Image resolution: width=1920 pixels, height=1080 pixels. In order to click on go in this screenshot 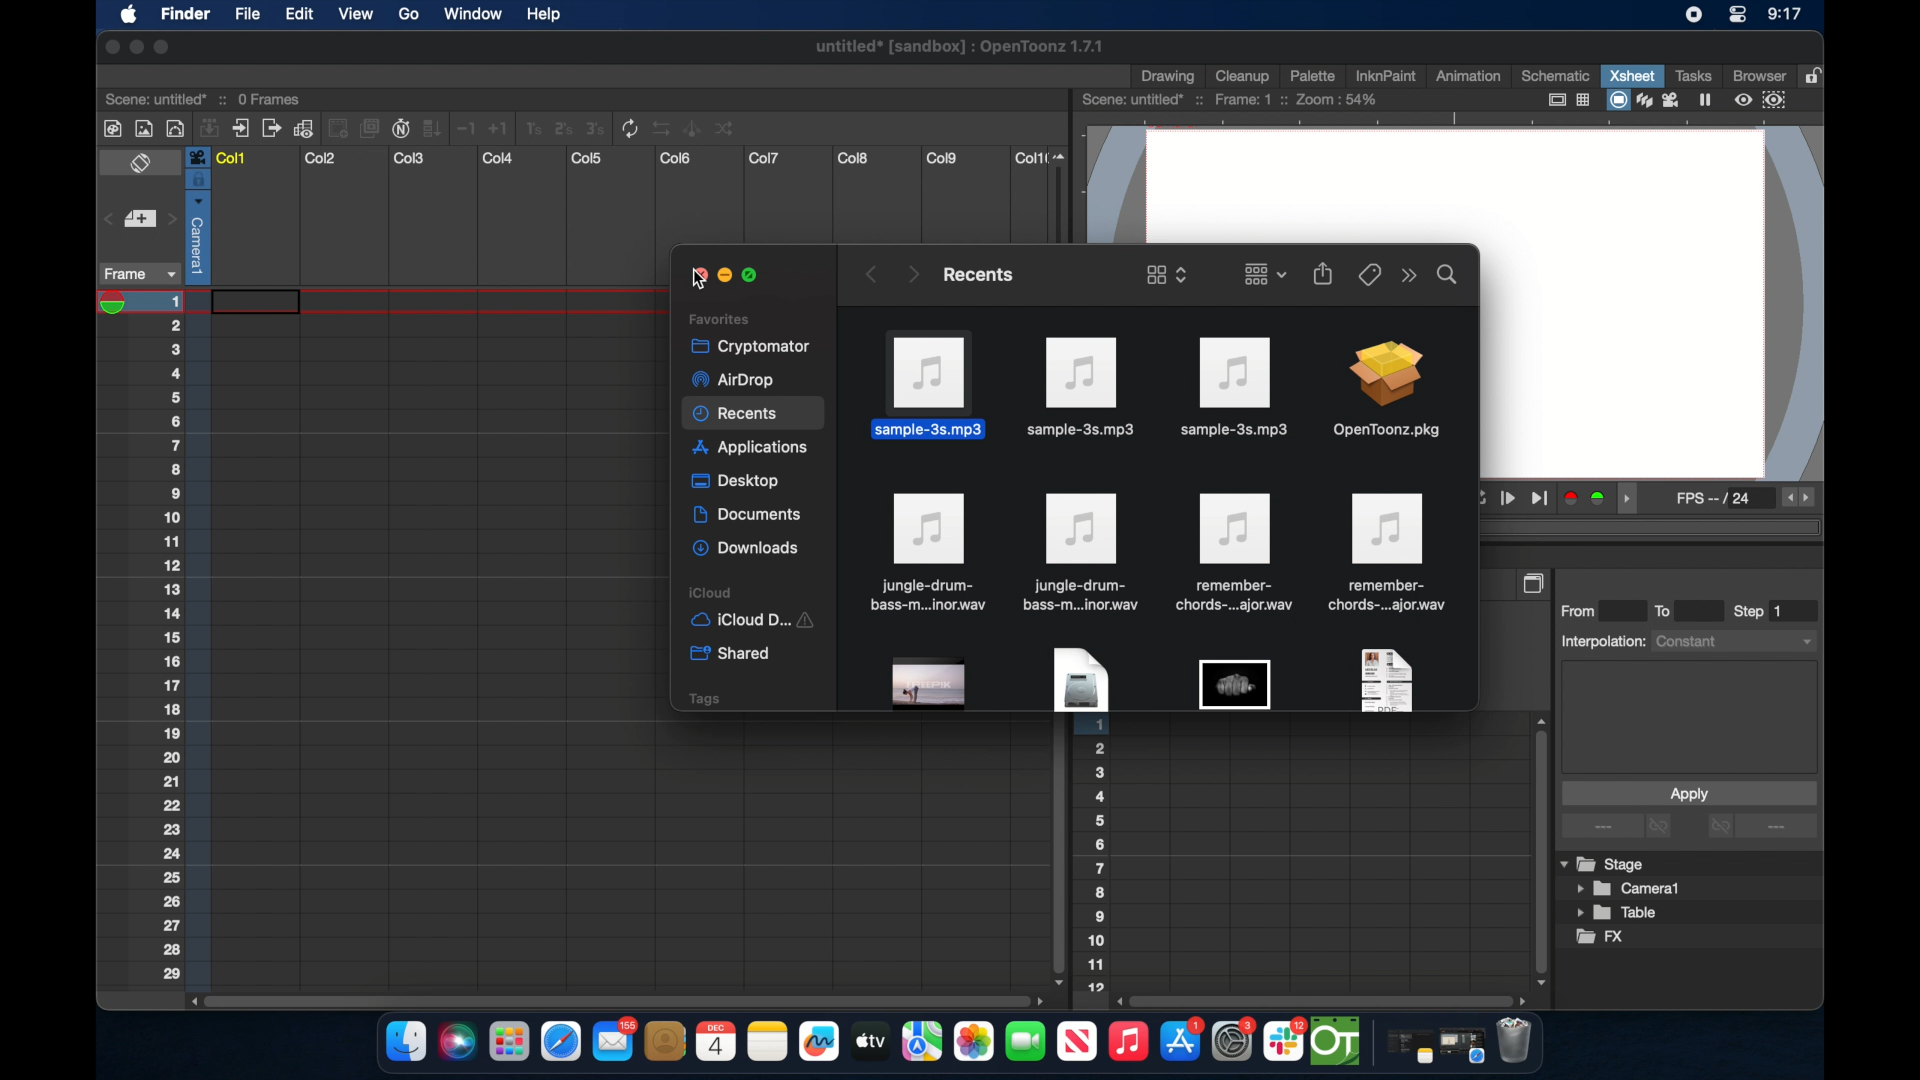, I will do `click(408, 14)`.